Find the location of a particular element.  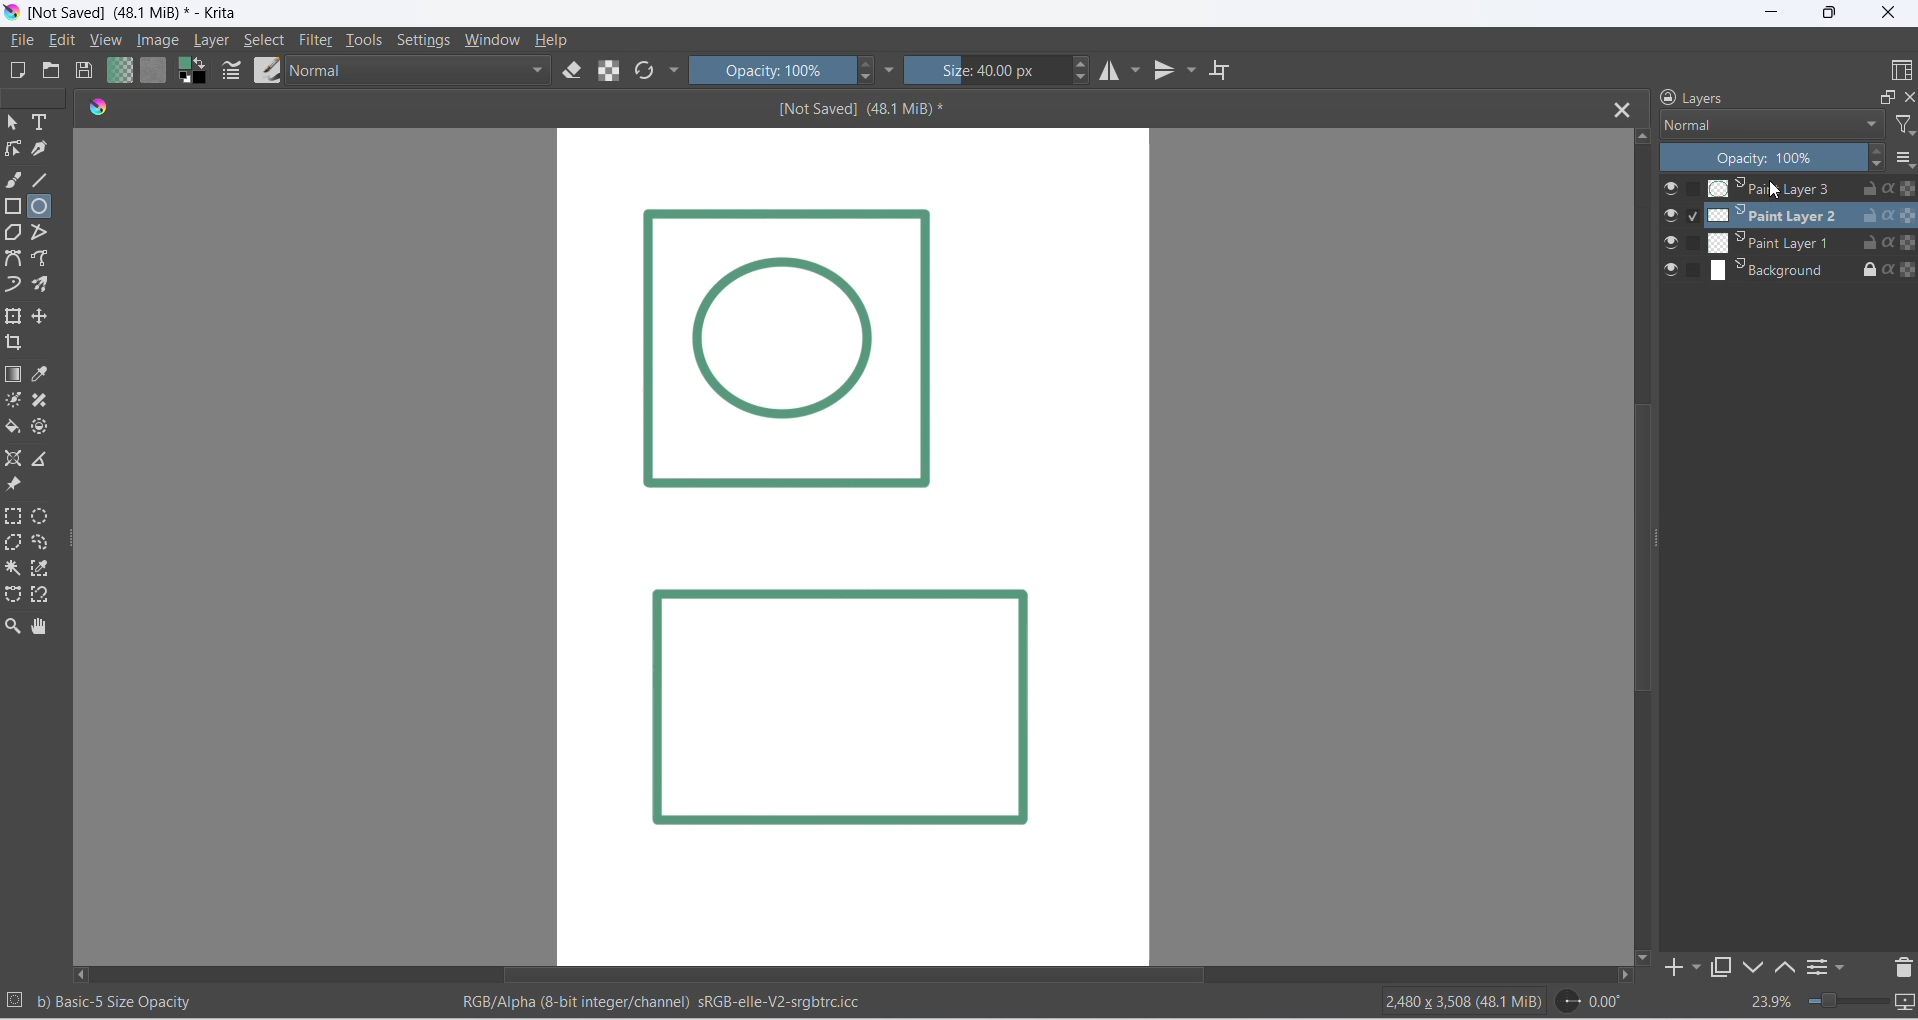

size is located at coordinates (988, 69).